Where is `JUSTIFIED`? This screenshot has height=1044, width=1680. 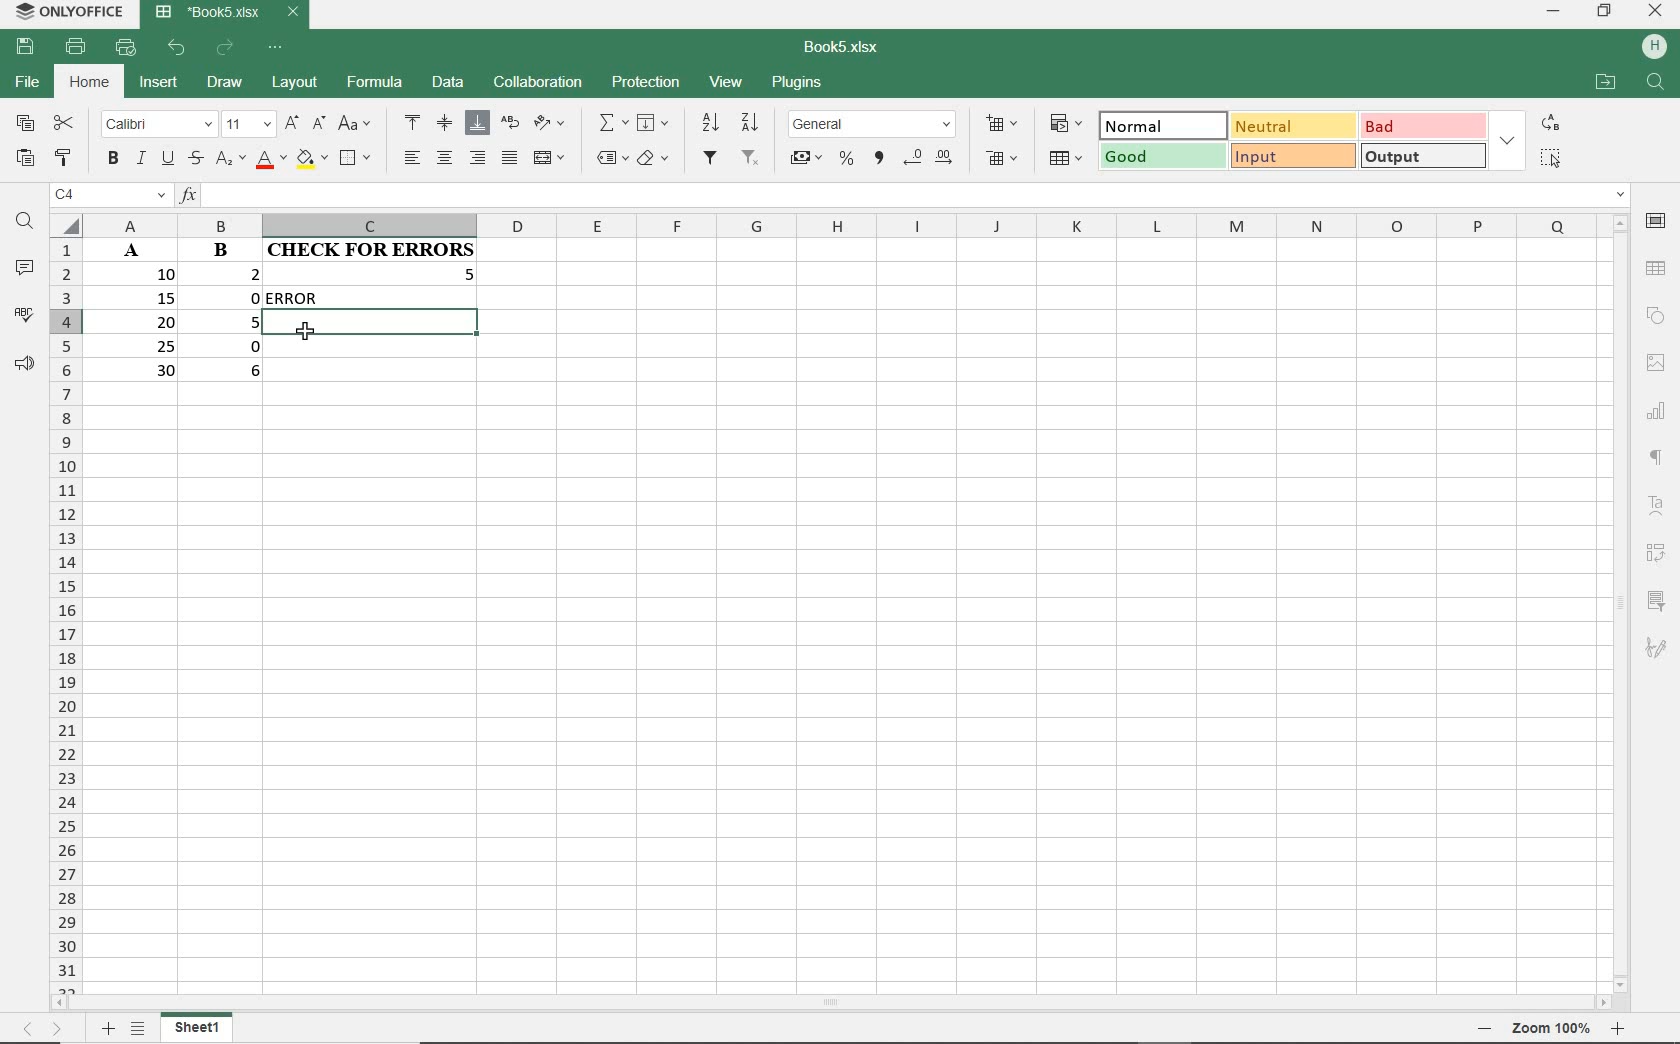 JUSTIFIED is located at coordinates (511, 157).